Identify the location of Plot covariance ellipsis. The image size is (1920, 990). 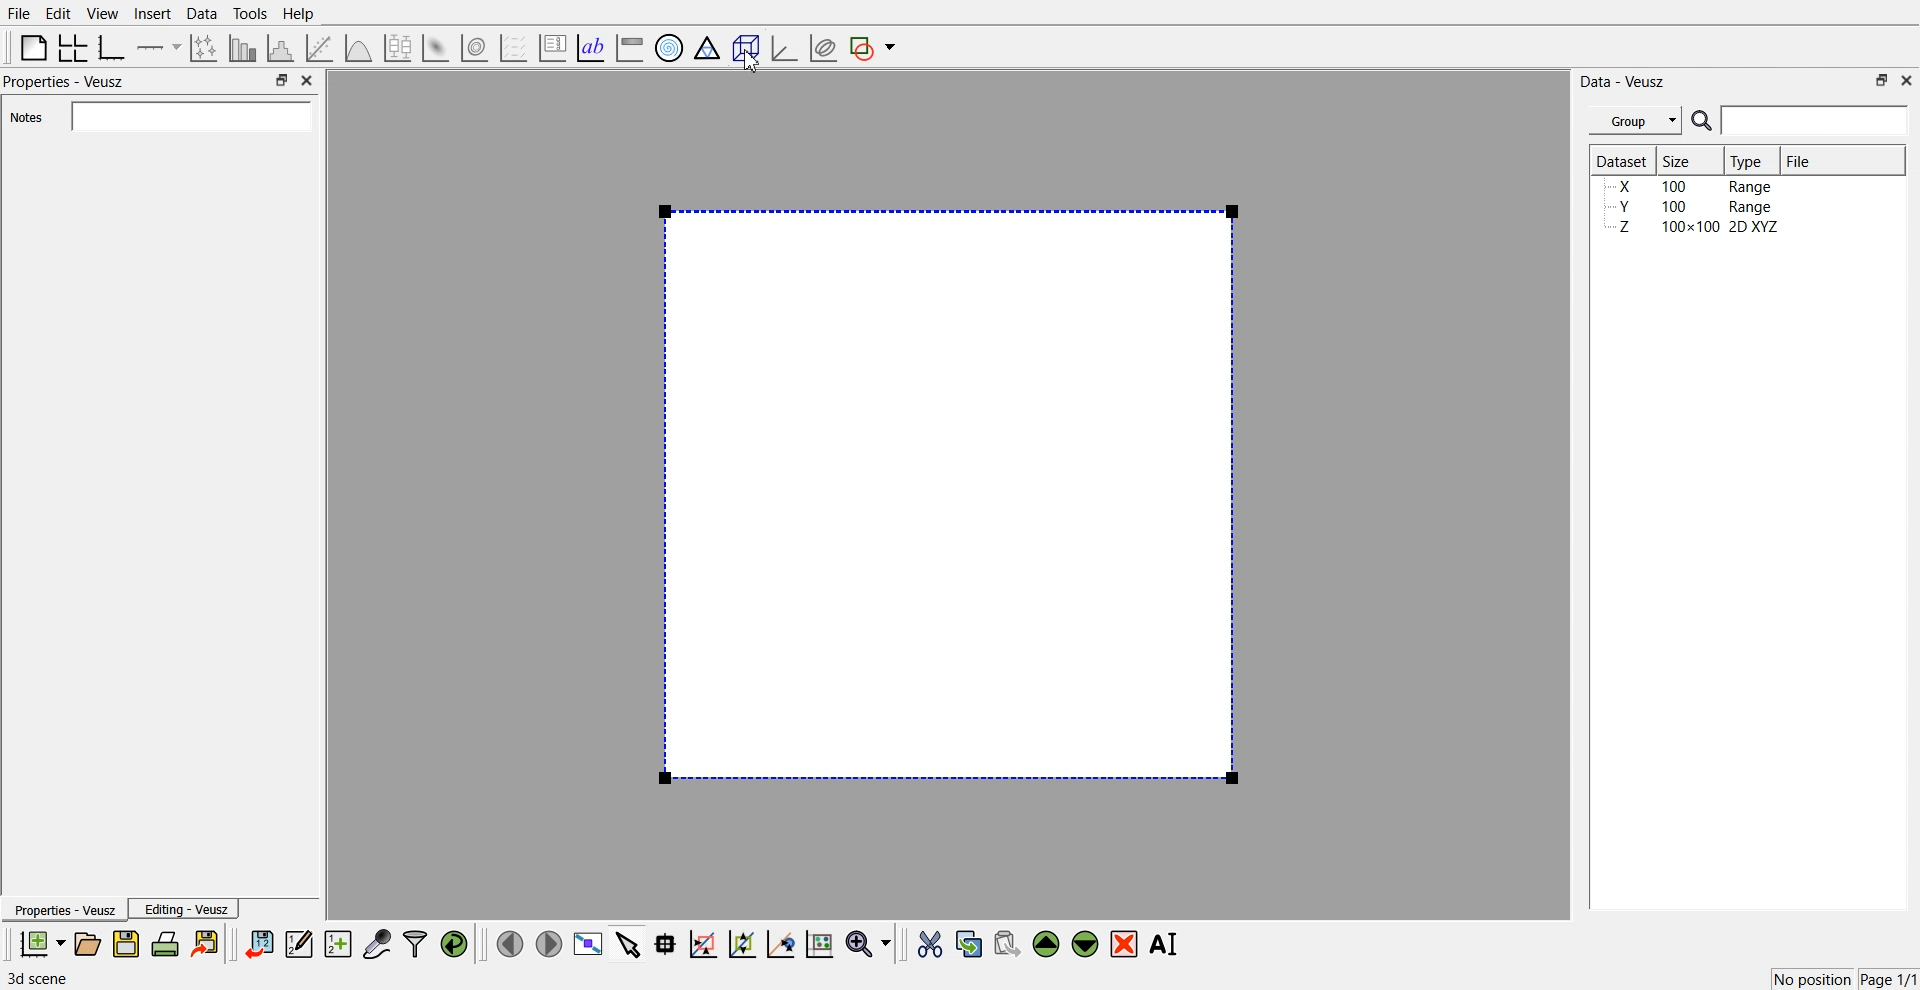
(824, 49).